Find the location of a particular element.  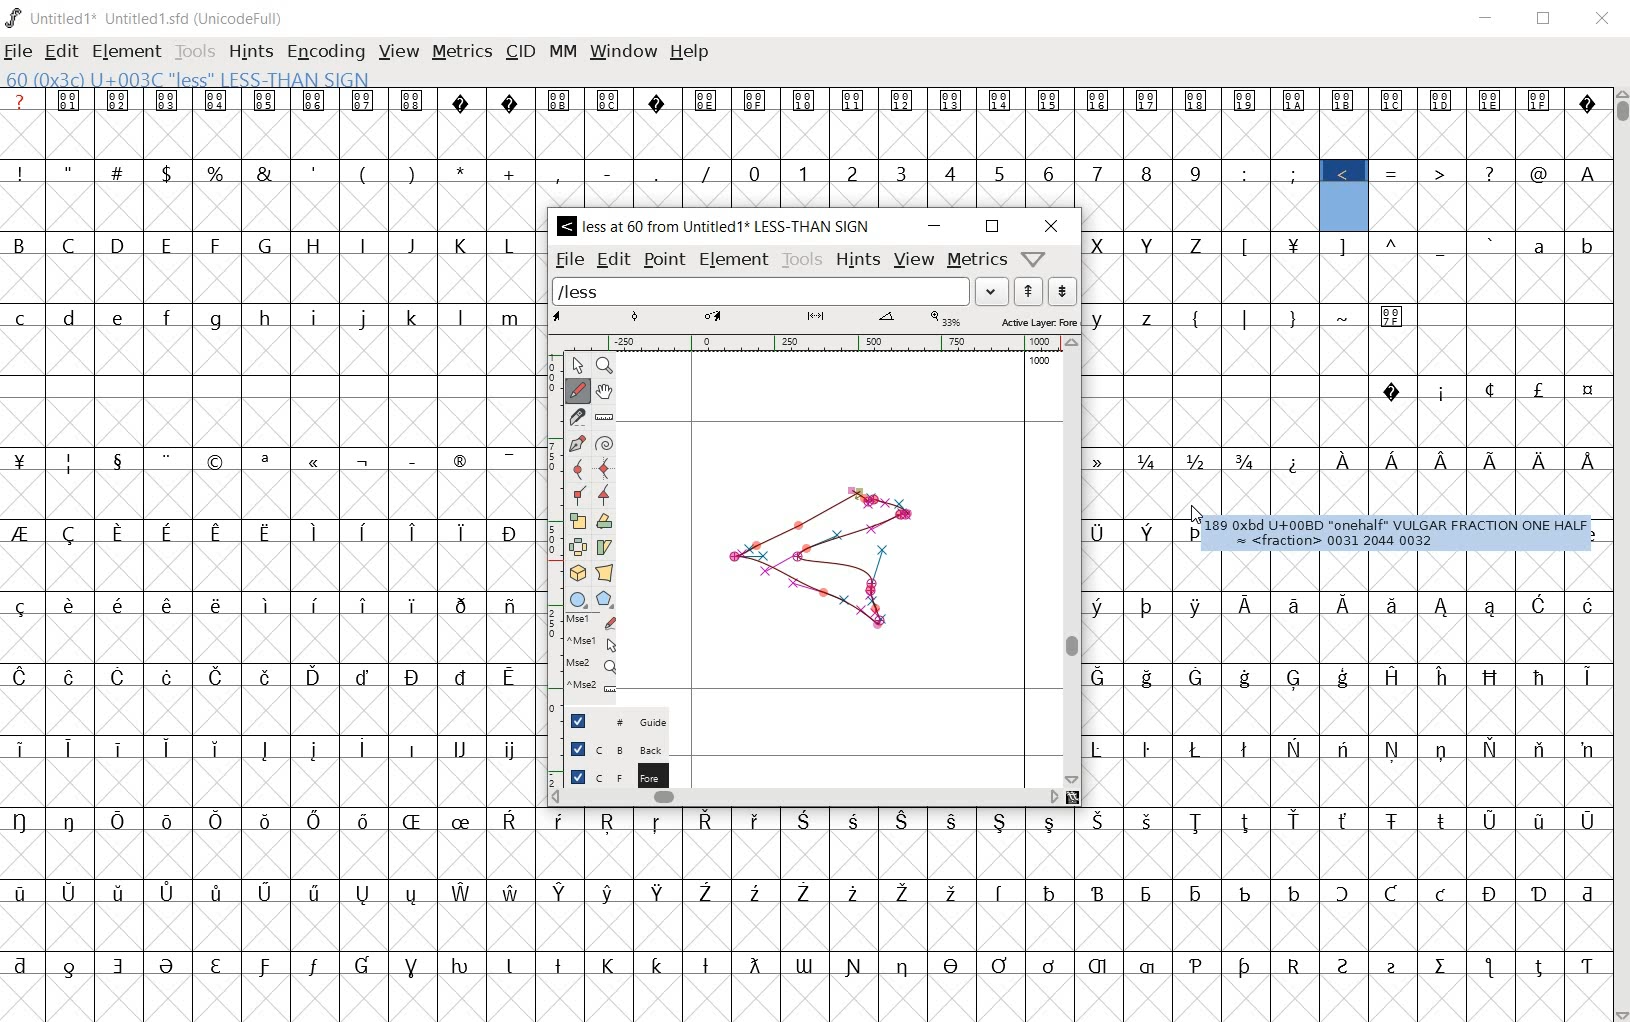

pointer is located at coordinates (577, 364).